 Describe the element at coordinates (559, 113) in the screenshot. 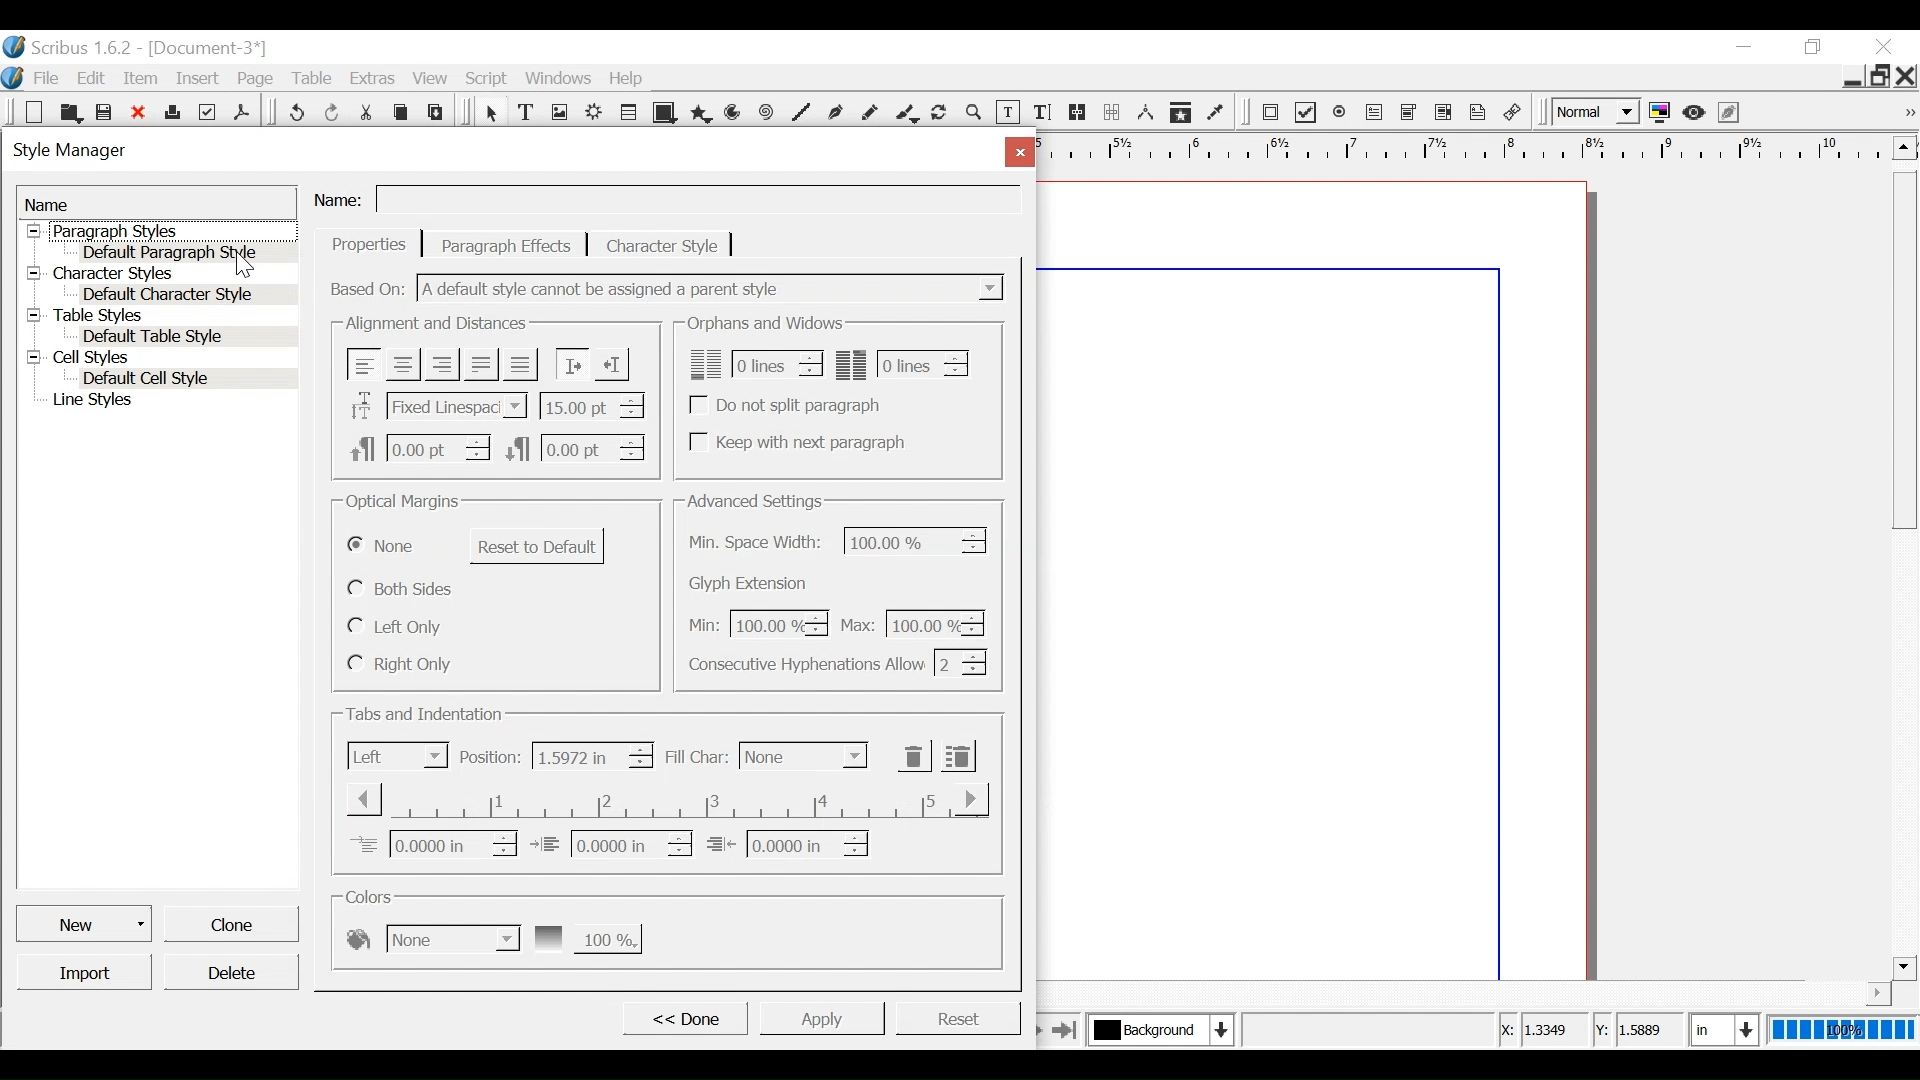

I see `Image frame` at that location.